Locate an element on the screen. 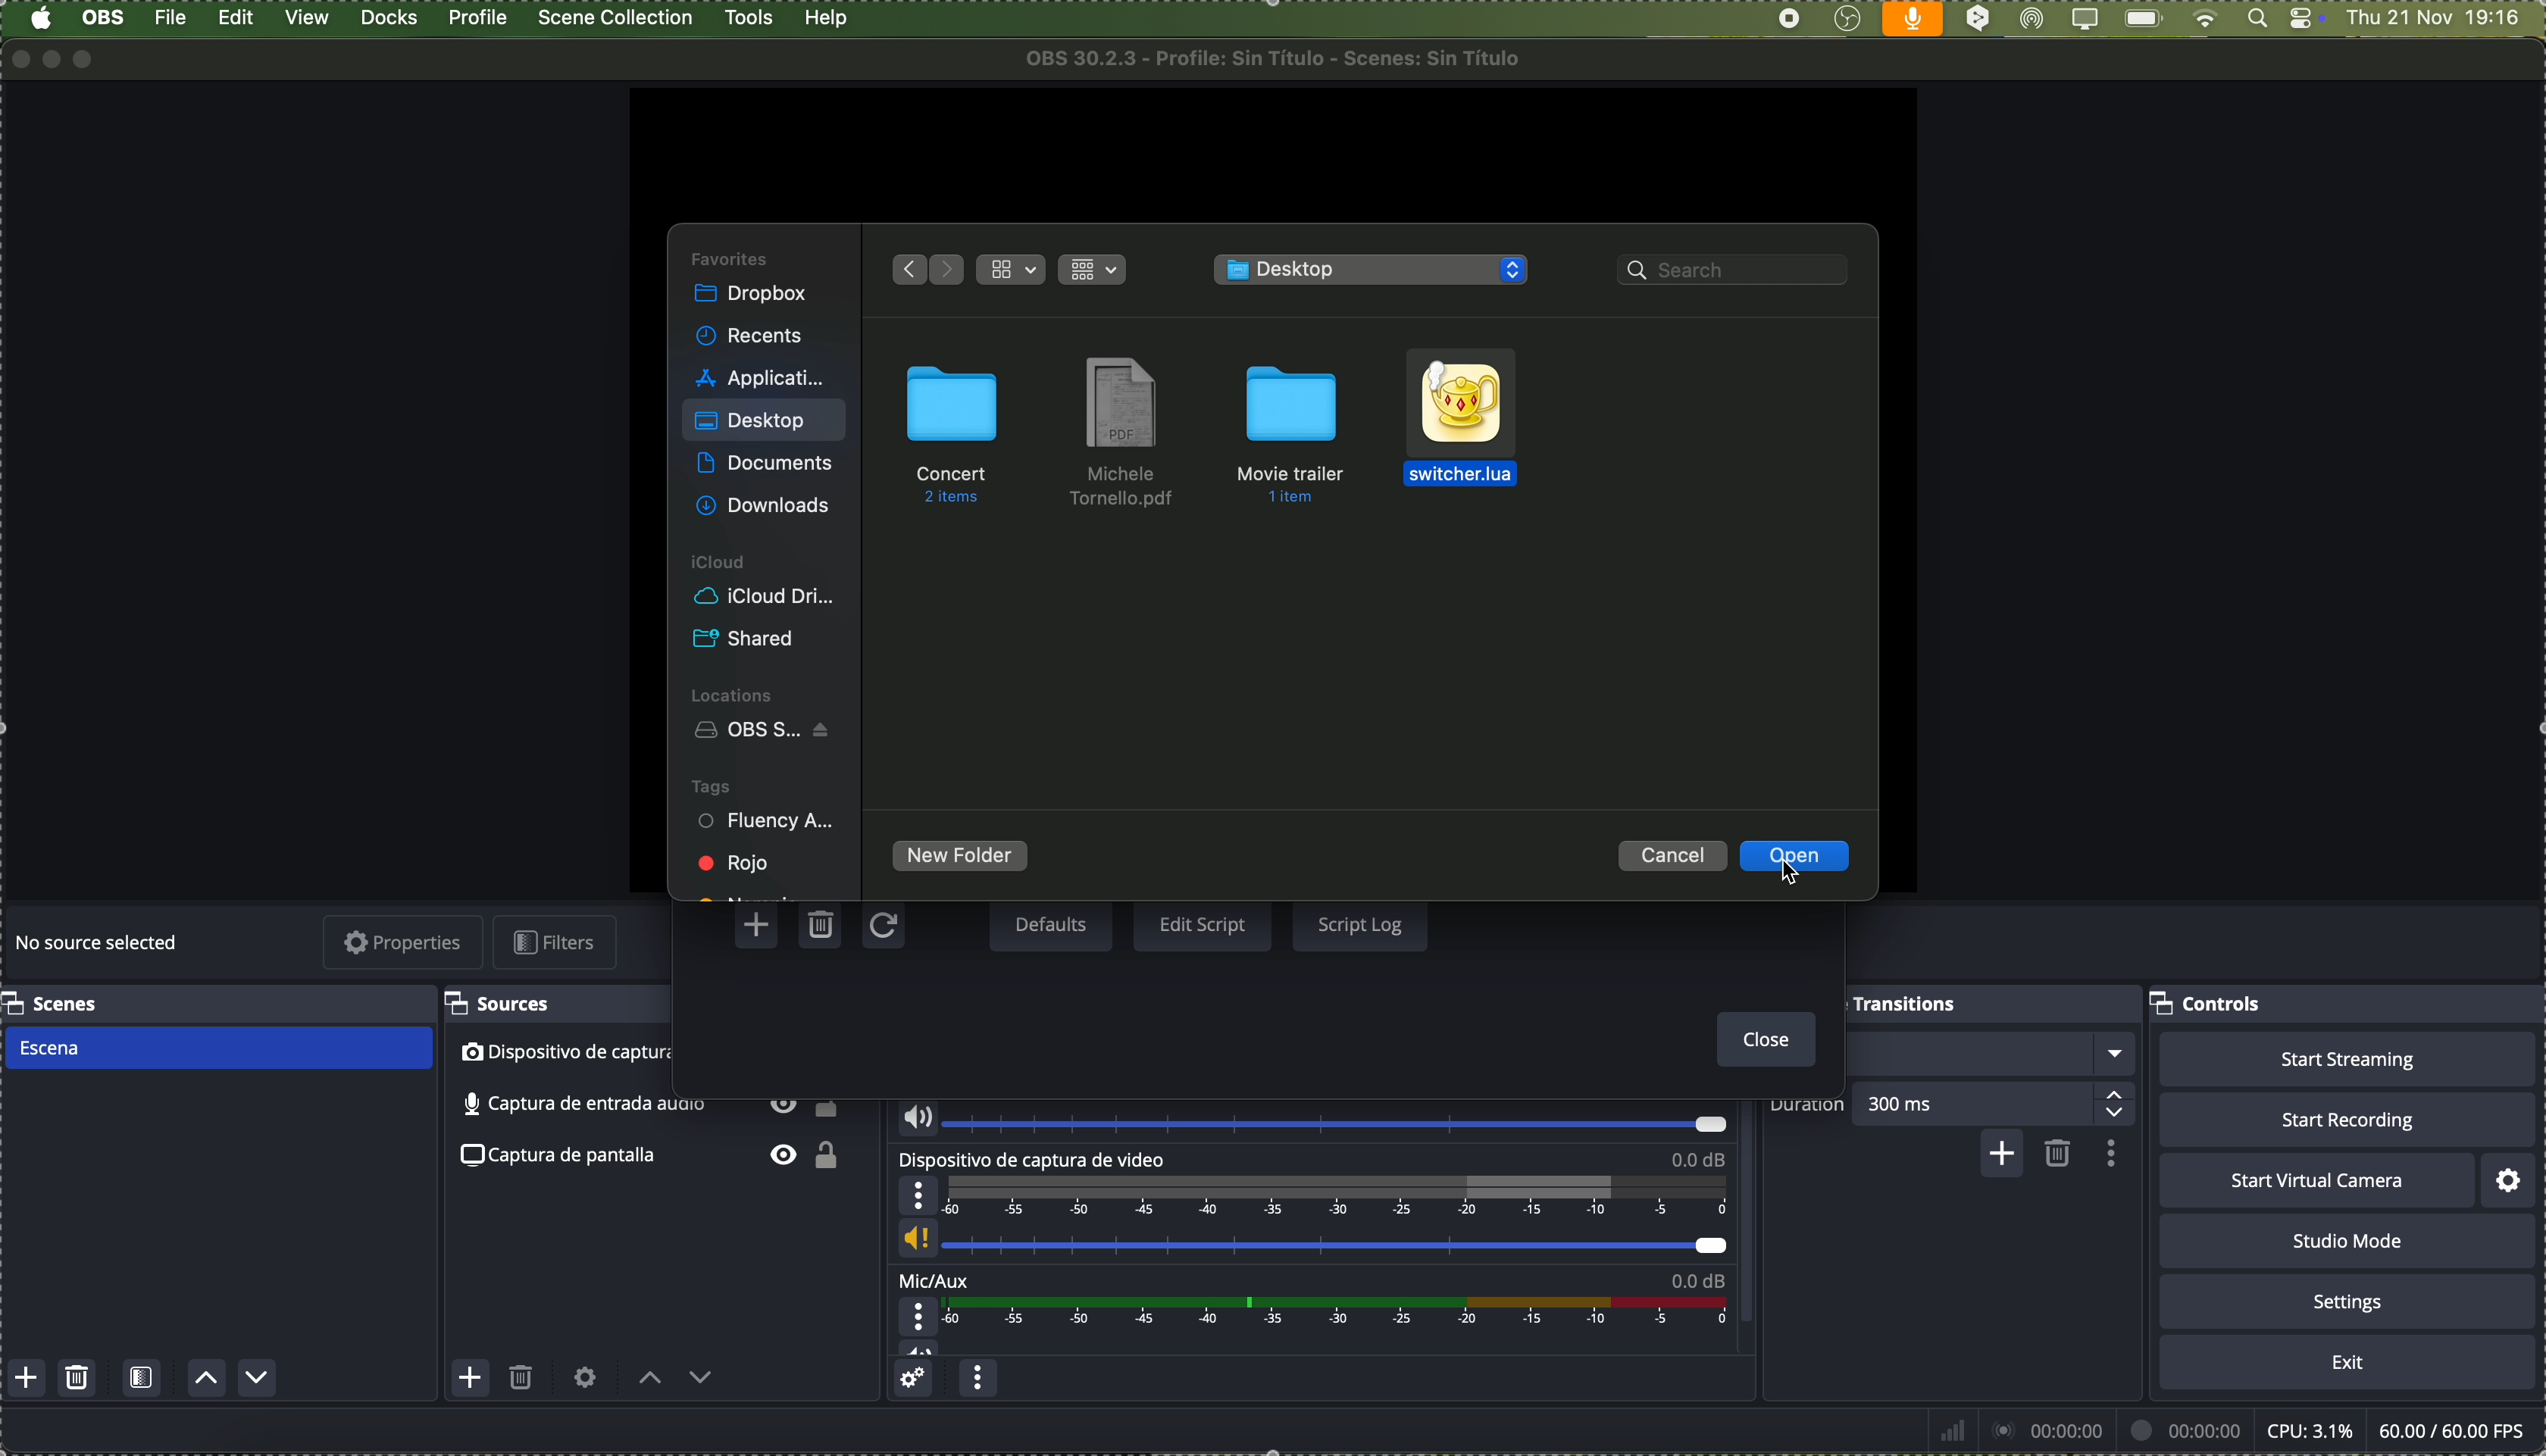 The width and height of the screenshot is (2546, 1456). scene collection is located at coordinates (617, 18).